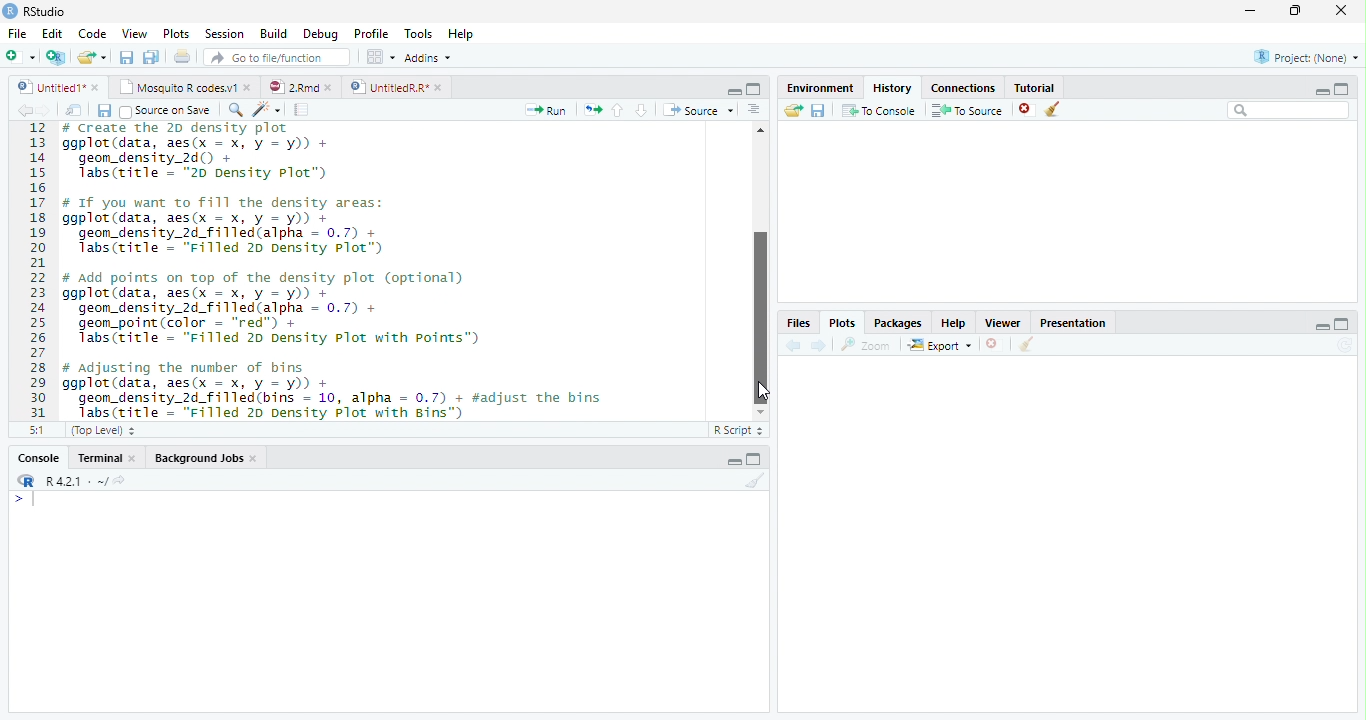 The width and height of the screenshot is (1366, 720). Describe the element at coordinates (791, 111) in the screenshot. I see `Load workspace` at that location.